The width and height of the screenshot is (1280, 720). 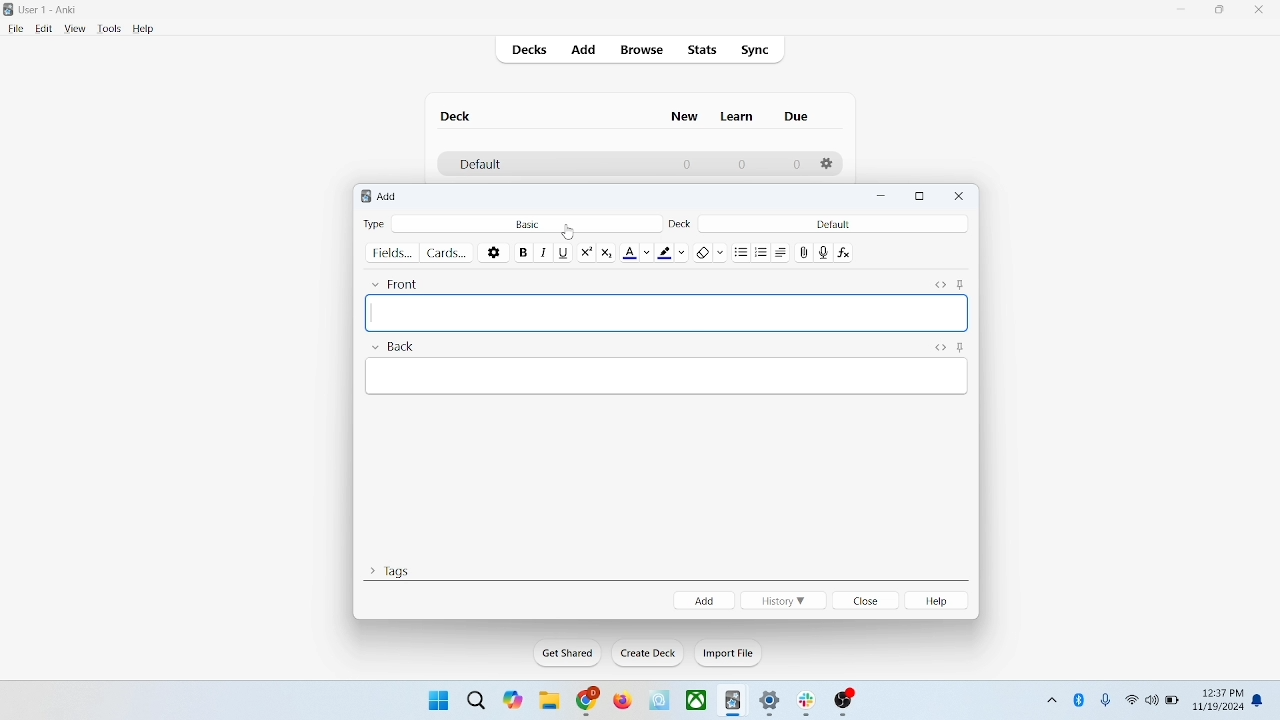 I want to click on record audio, so click(x=824, y=254).